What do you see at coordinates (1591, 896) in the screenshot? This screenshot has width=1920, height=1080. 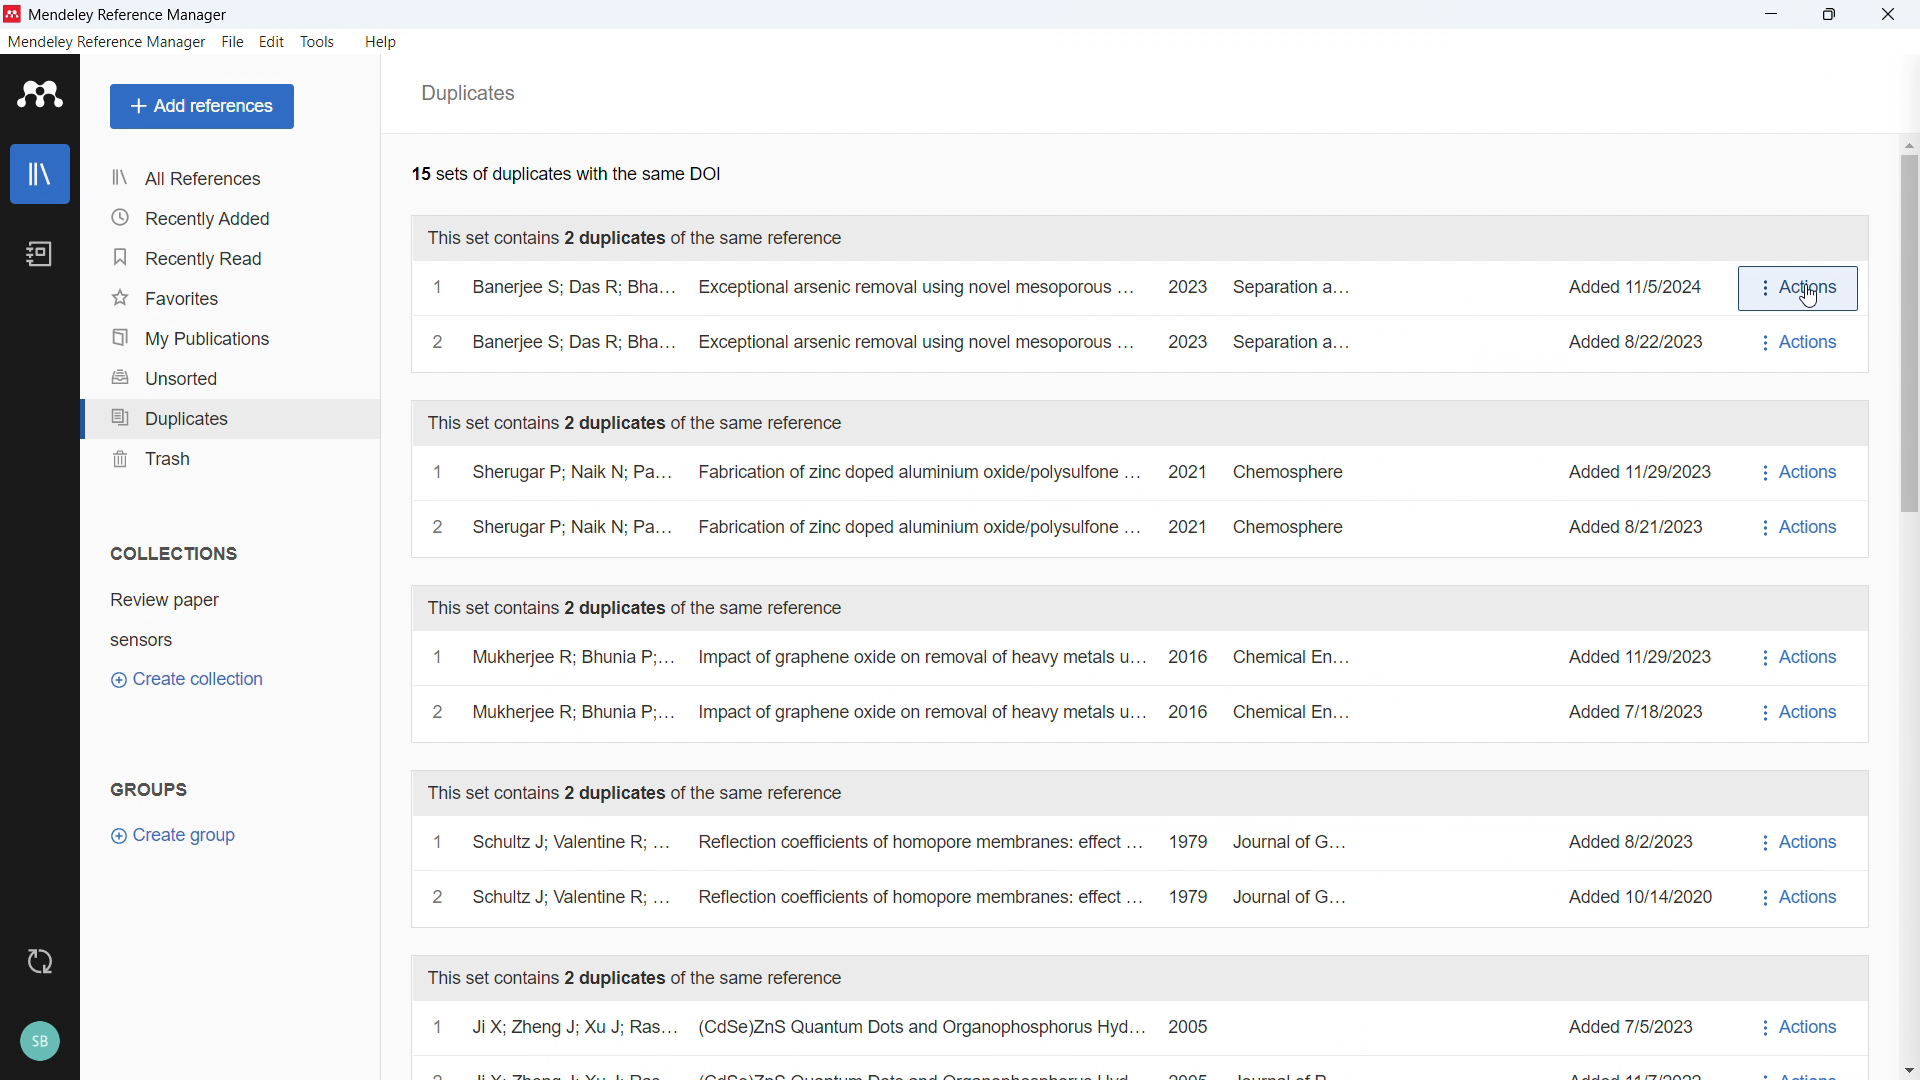 I see `nal of G.... Added 10/14/2020 i` at bounding box center [1591, 896].